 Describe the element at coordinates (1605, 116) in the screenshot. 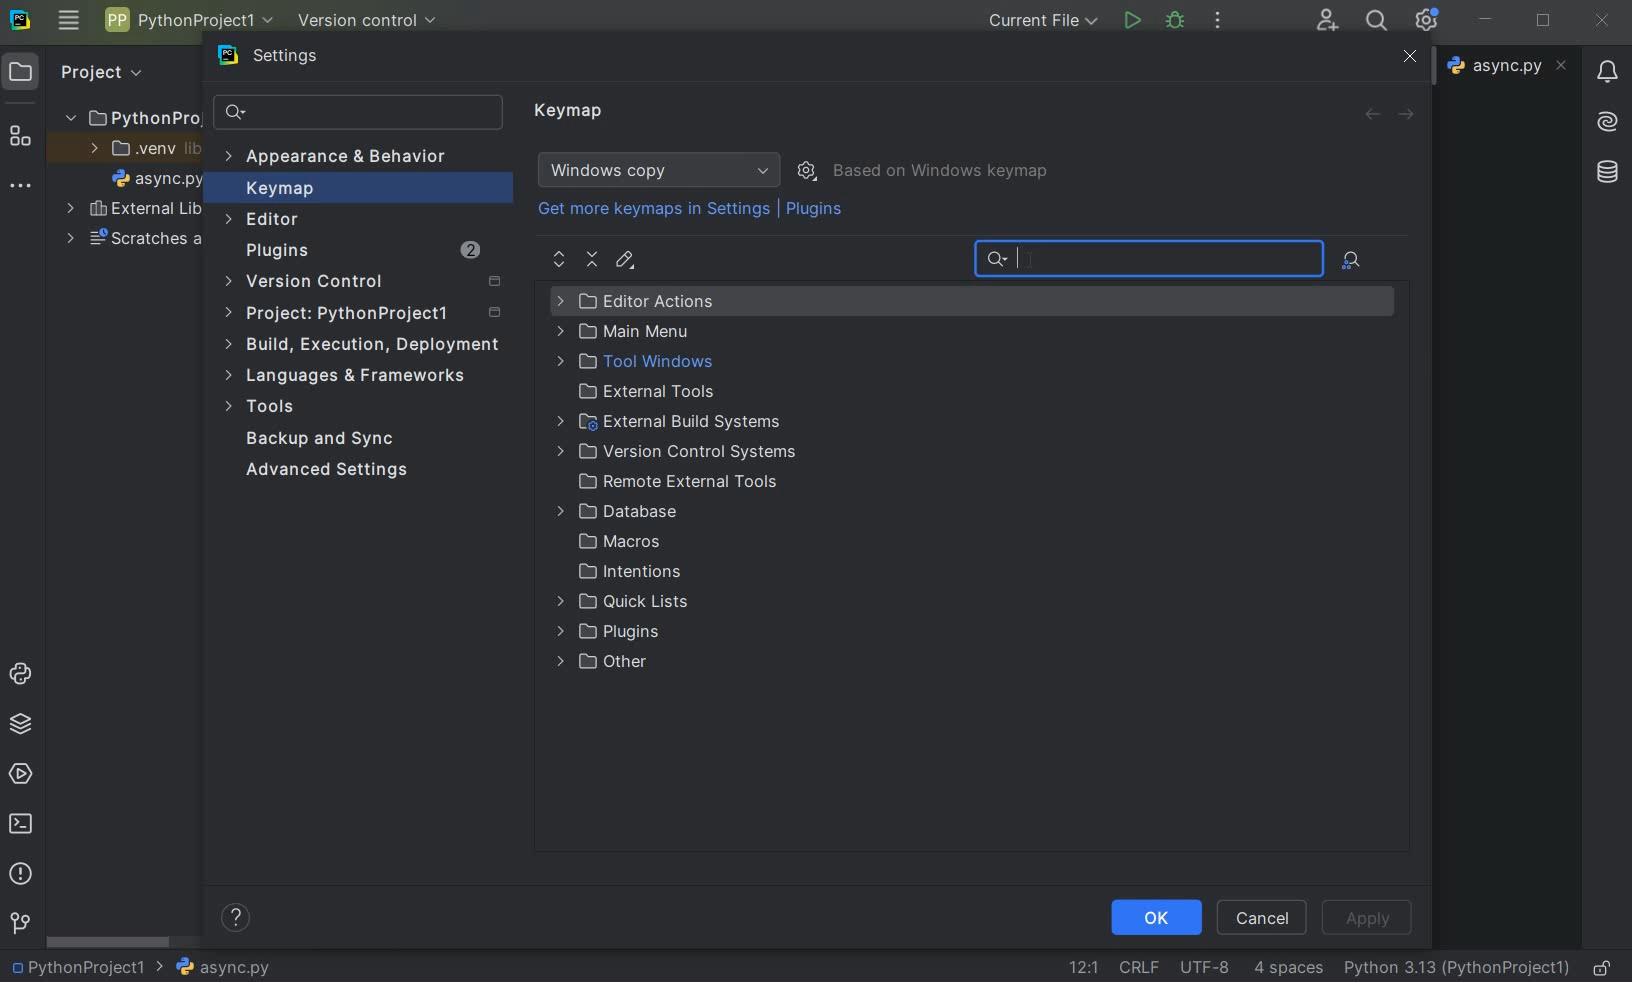

I see `AI asistant` at that location.